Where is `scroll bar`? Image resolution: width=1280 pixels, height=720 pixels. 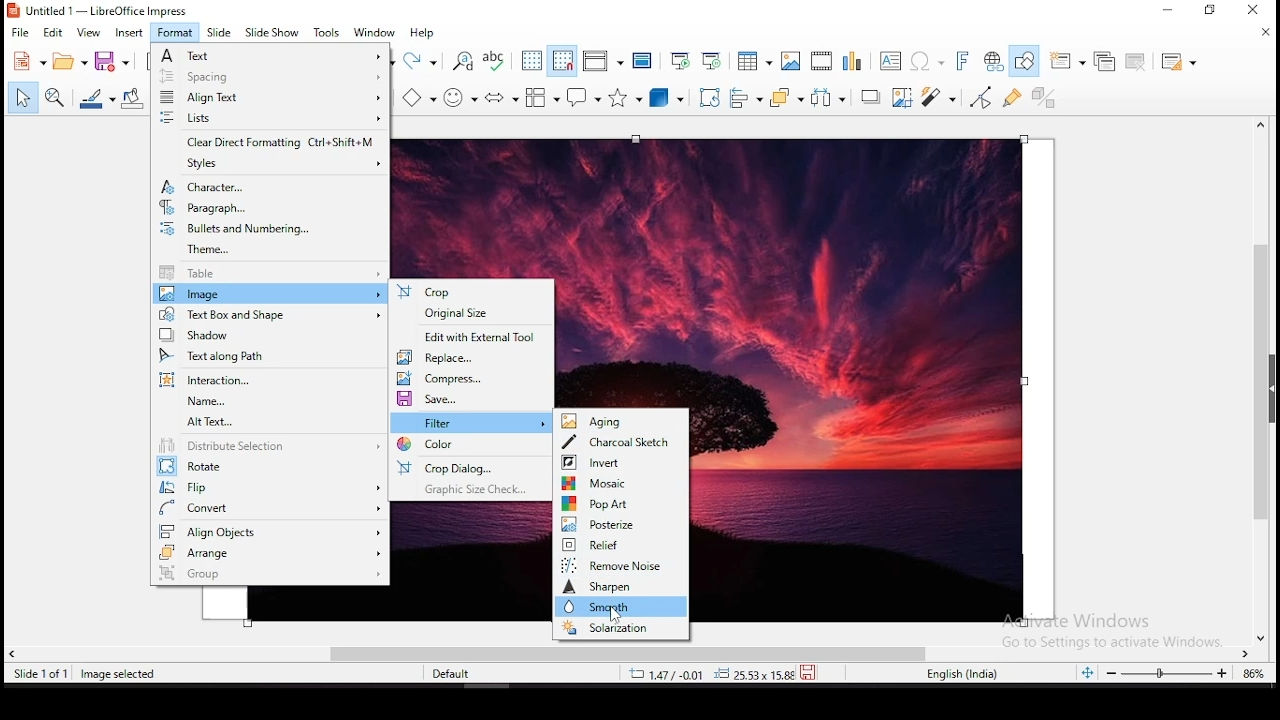 scroll bar is located at coordinates (631, 652).